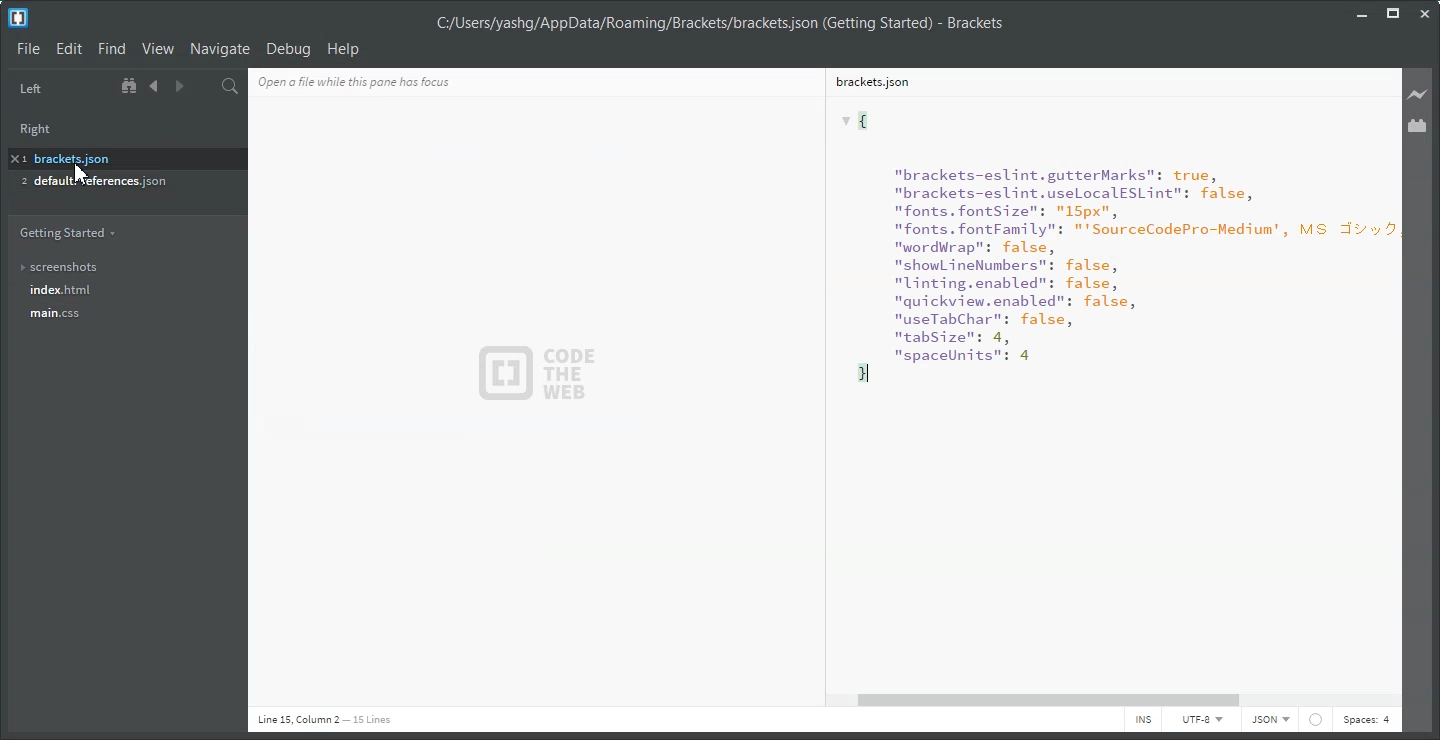 This screenshot has height=740, width=1440. Describe the element at coordinates (1119, 700) in the screenshot. I see `Horizontal Scroll Bar` at that location.